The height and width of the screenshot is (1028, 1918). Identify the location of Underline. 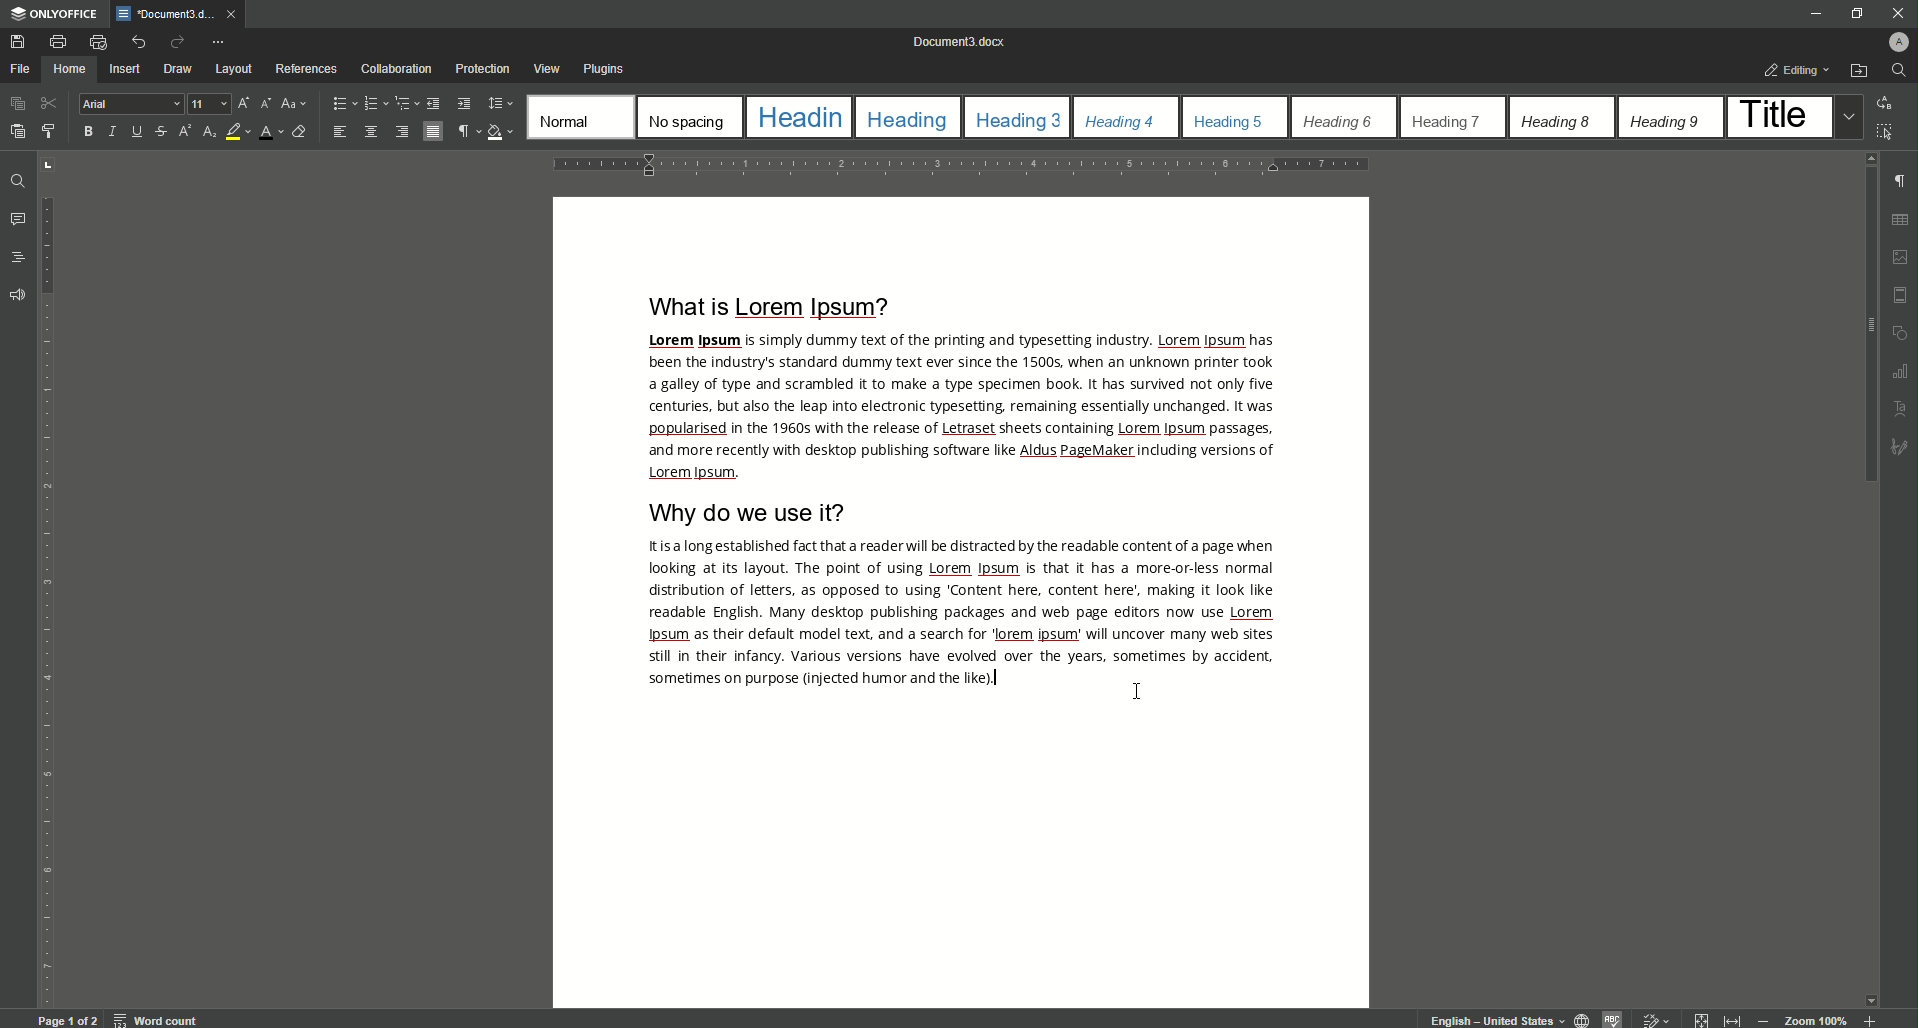
(138, 131).